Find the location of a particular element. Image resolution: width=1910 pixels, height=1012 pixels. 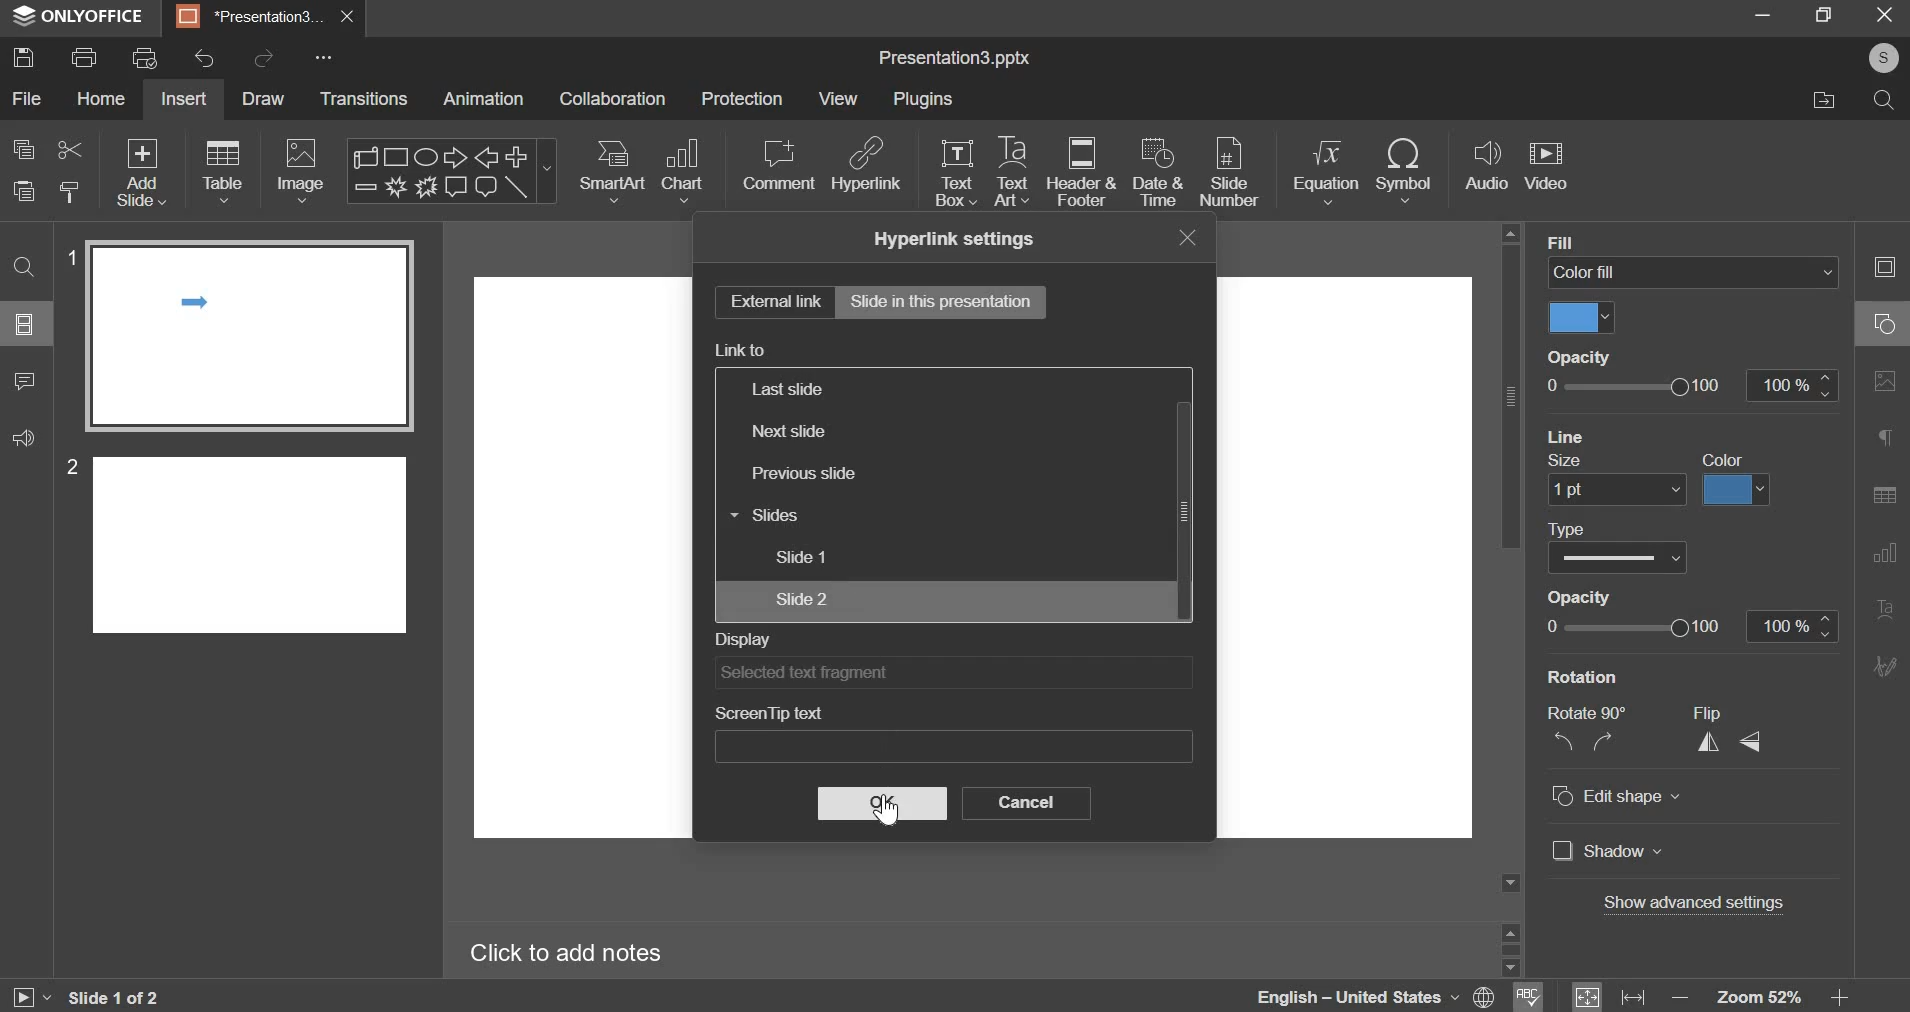

symbol is located at coordinates (1404, 171).